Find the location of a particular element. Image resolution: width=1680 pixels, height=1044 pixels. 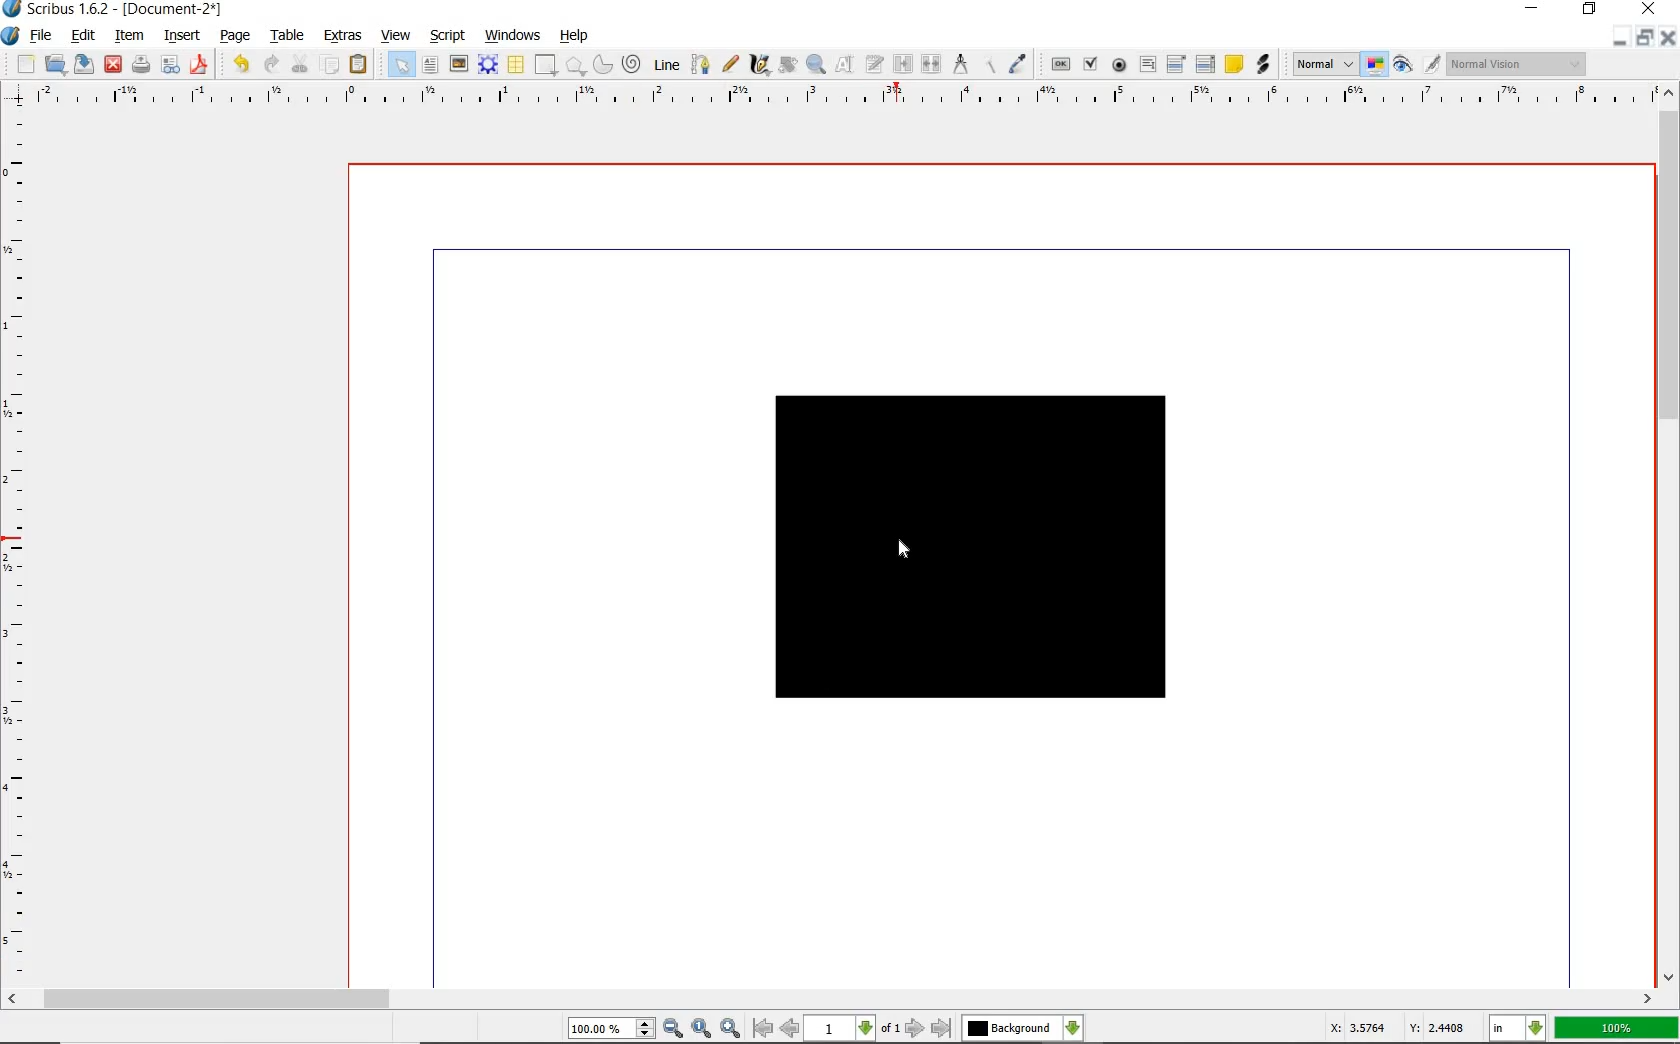

go to previous page is located at coordinates (790, 1029).